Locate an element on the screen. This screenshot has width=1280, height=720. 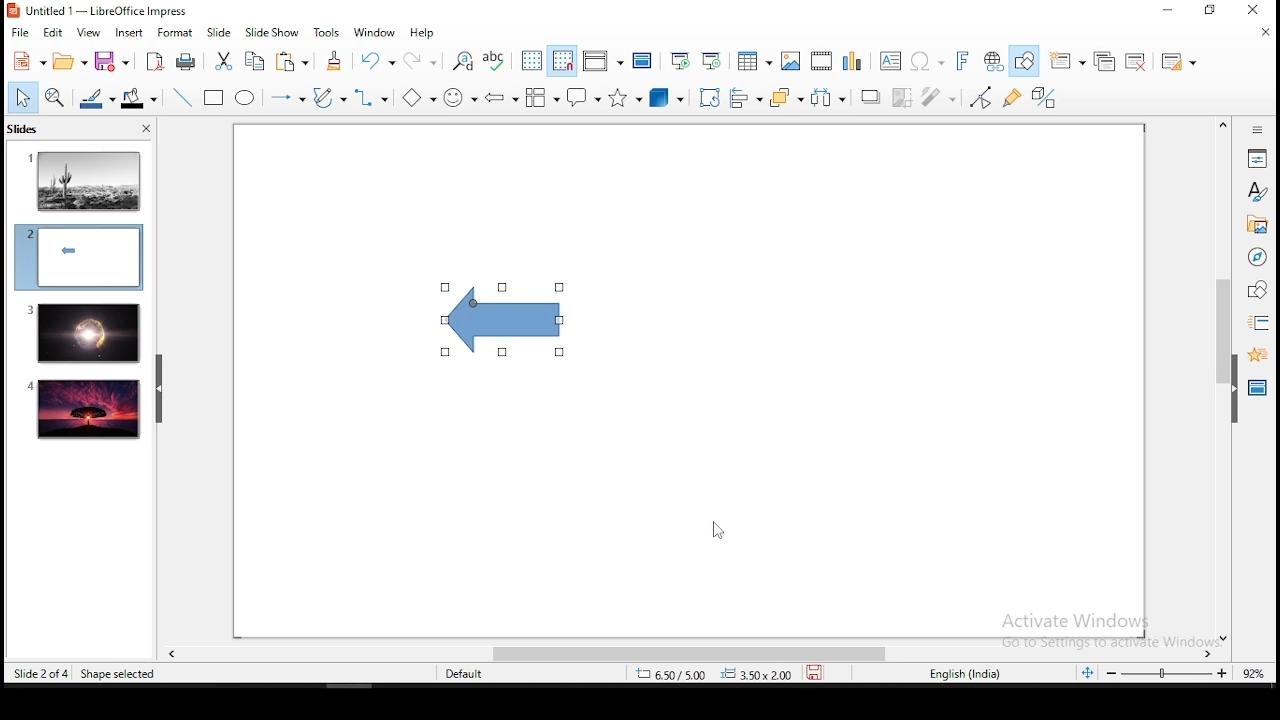
line is located at coordinates (180, 98).